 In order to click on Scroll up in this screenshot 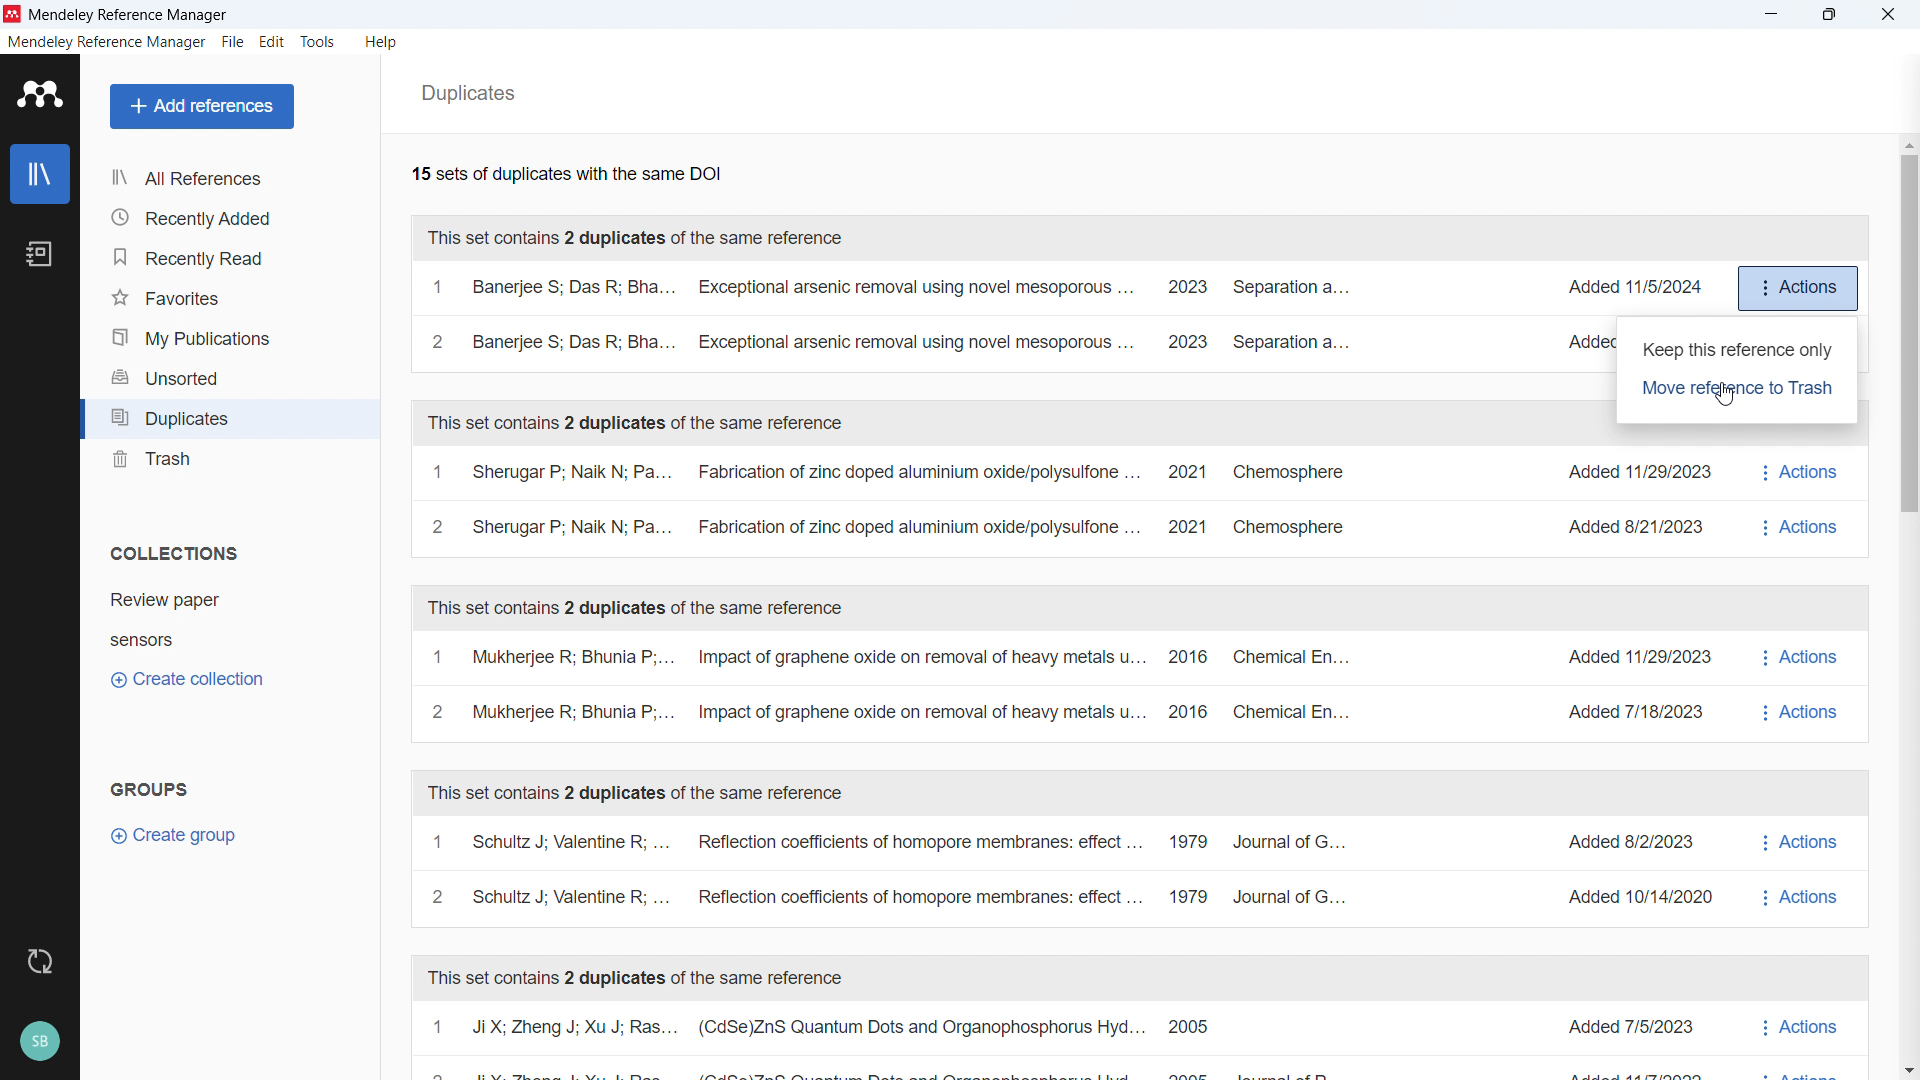, I will do `click(1908, 142)`.